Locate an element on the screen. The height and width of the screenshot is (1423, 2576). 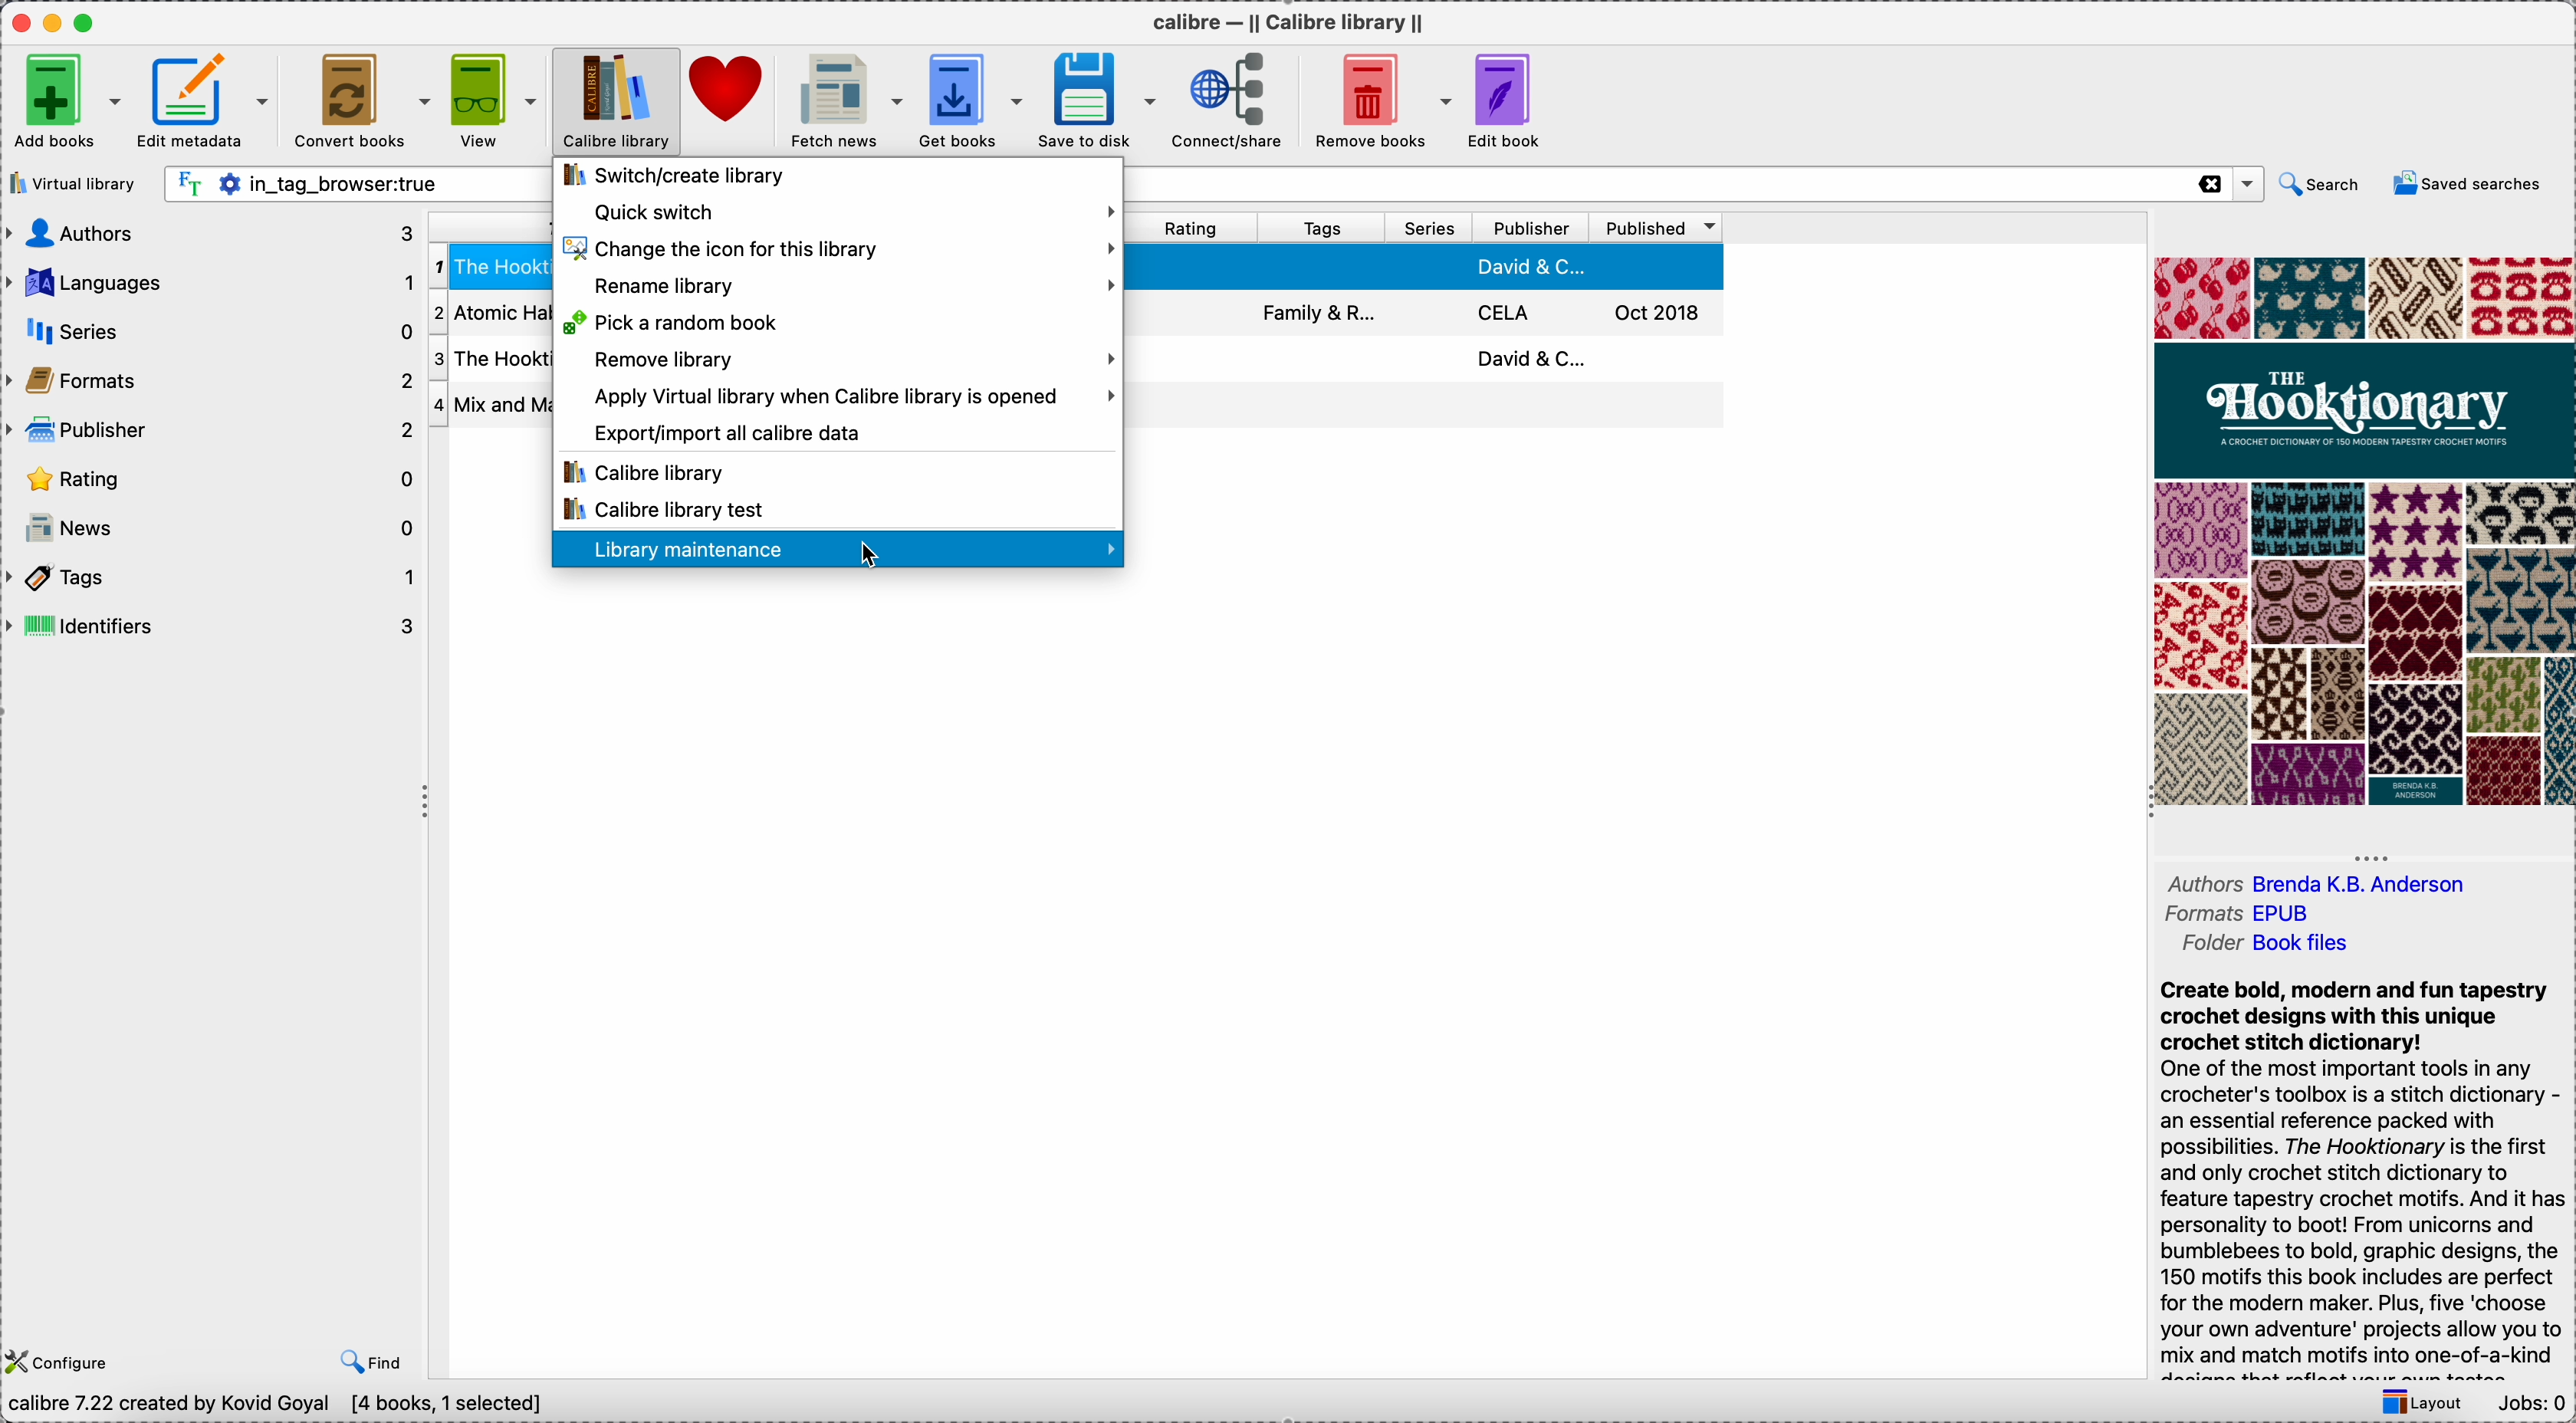
formats is located at coordinates (2246, 914).